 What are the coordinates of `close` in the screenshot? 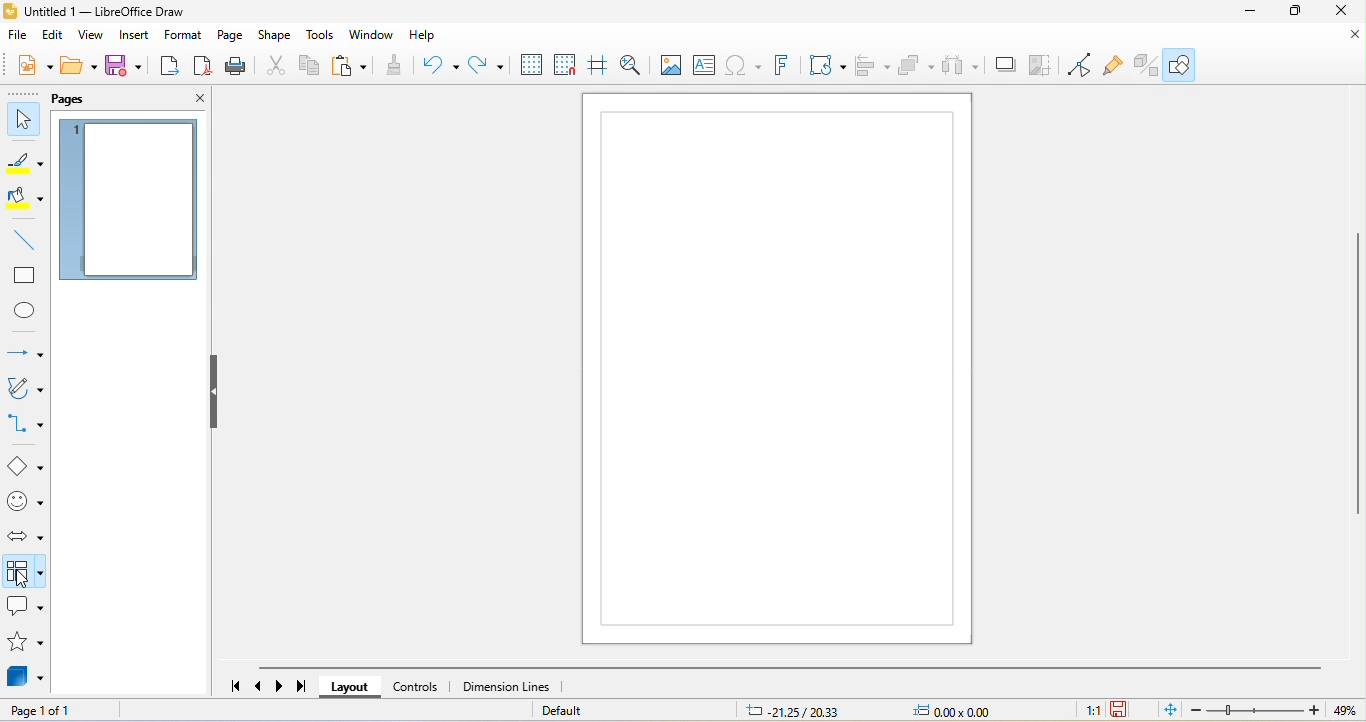 It's located at (187, 100).